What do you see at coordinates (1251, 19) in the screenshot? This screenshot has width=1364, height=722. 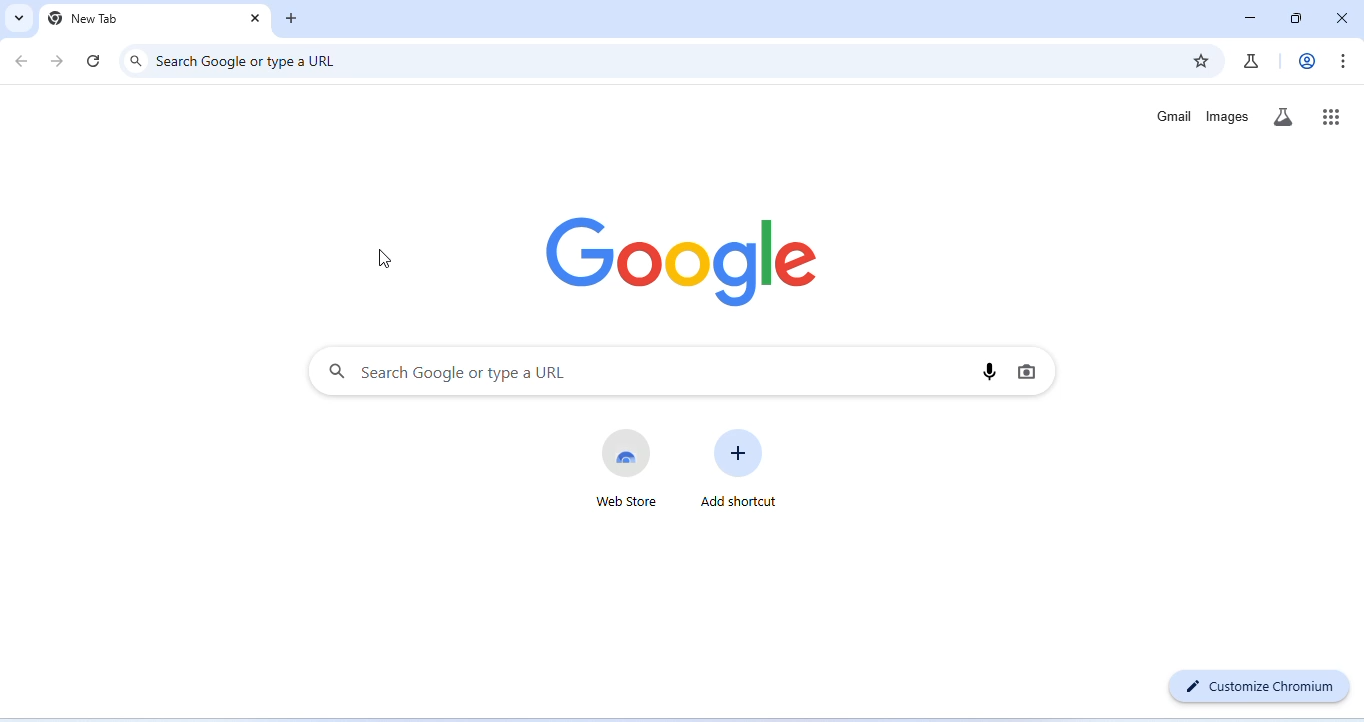 I see `minimize` at bounding box center [1251, 19].